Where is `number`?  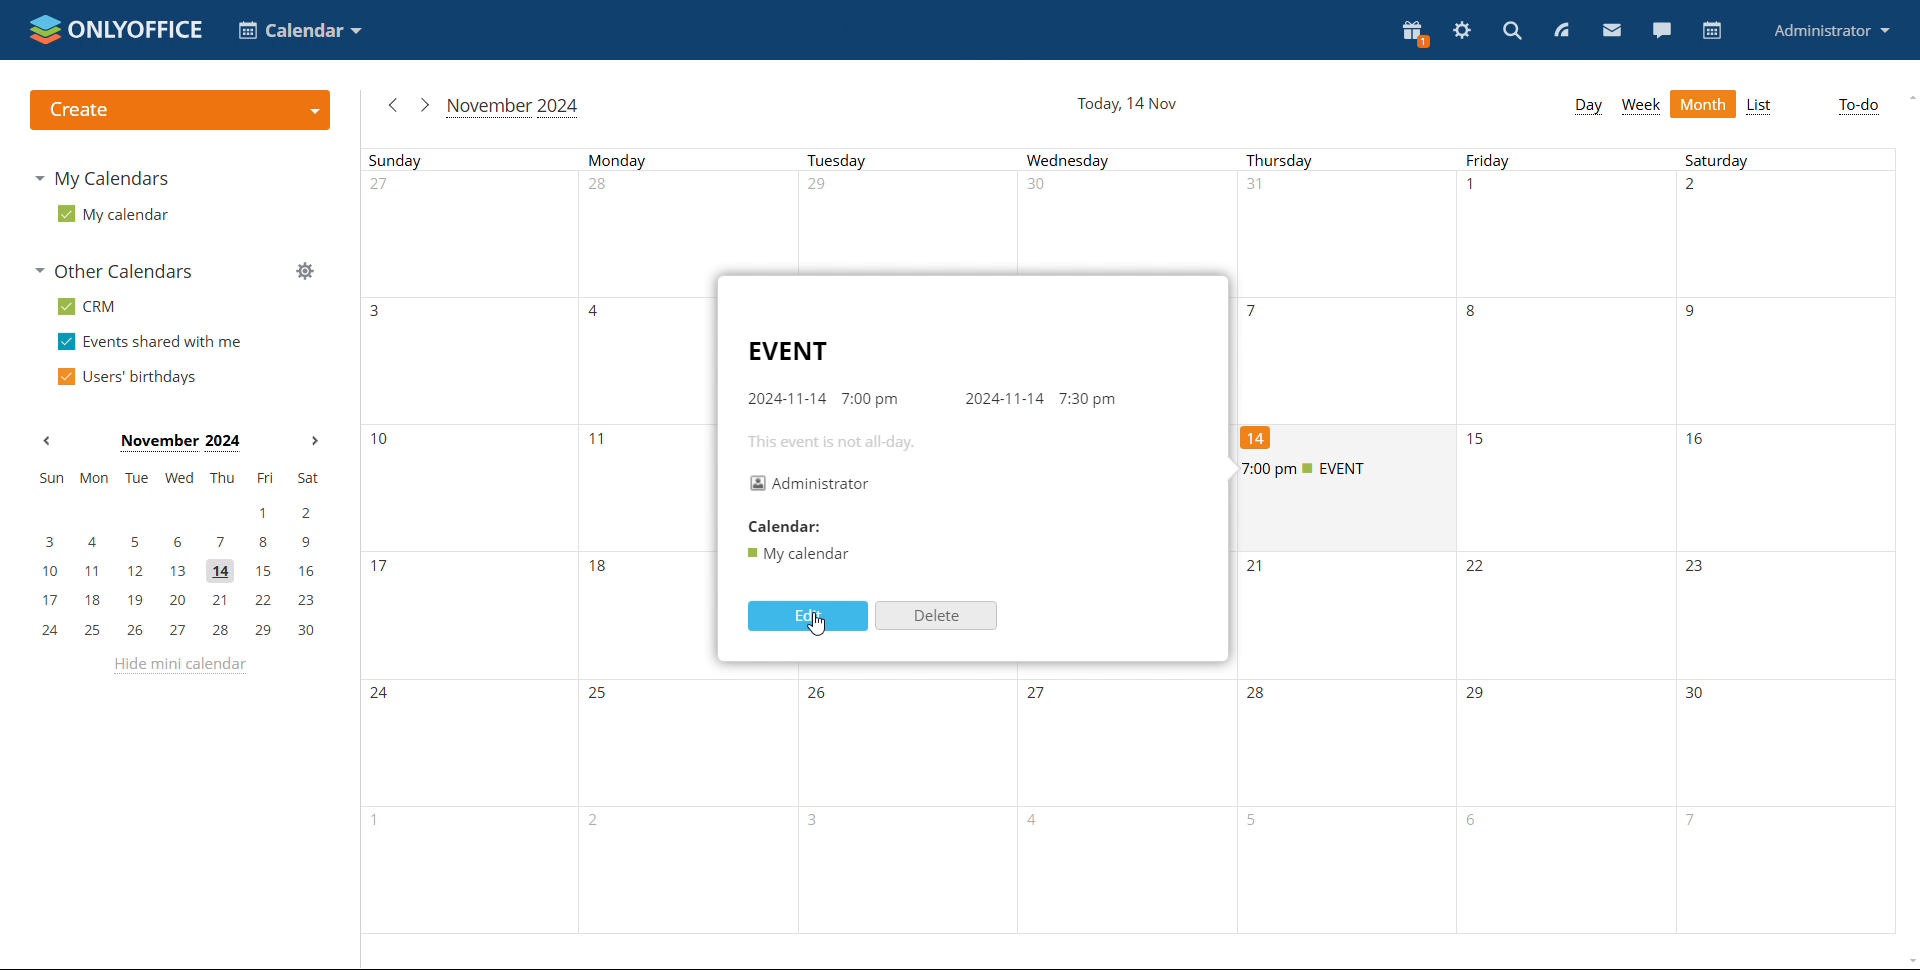
number is located at coordinates (1259, 437).